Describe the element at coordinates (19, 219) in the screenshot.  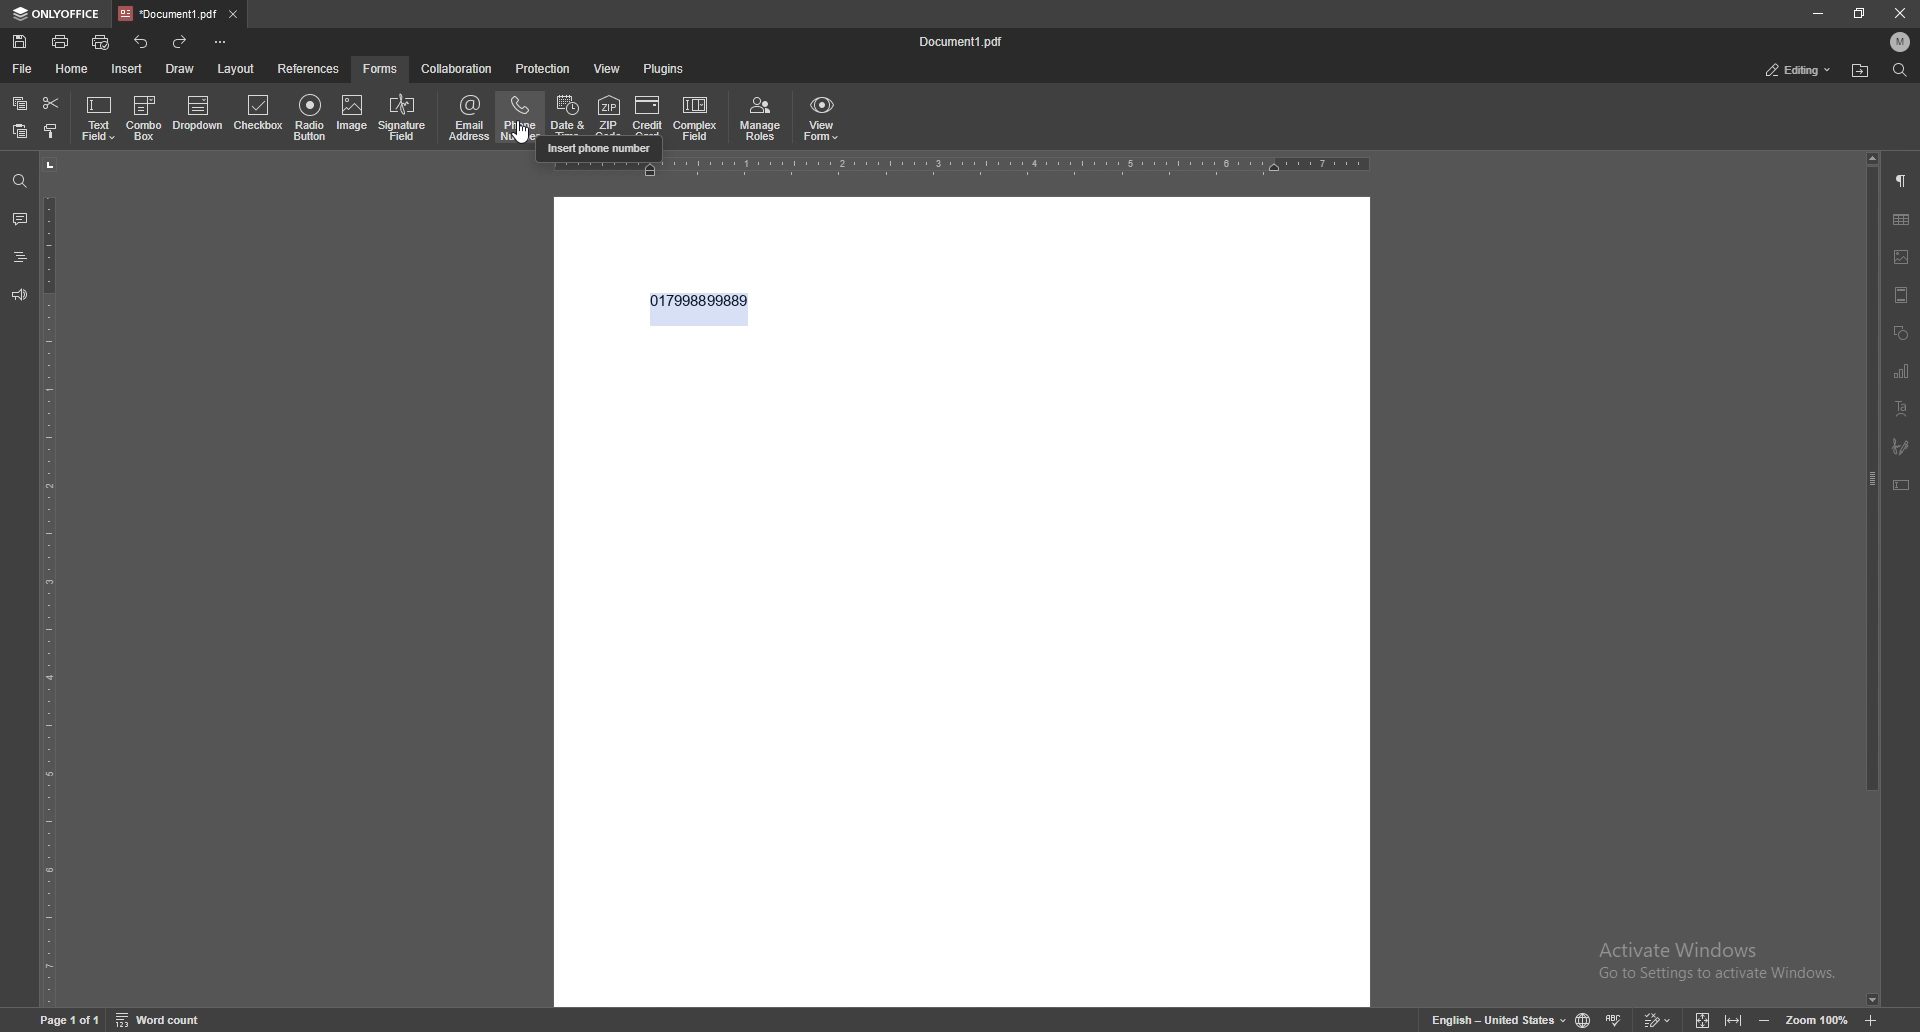
I see `comment` at that location.